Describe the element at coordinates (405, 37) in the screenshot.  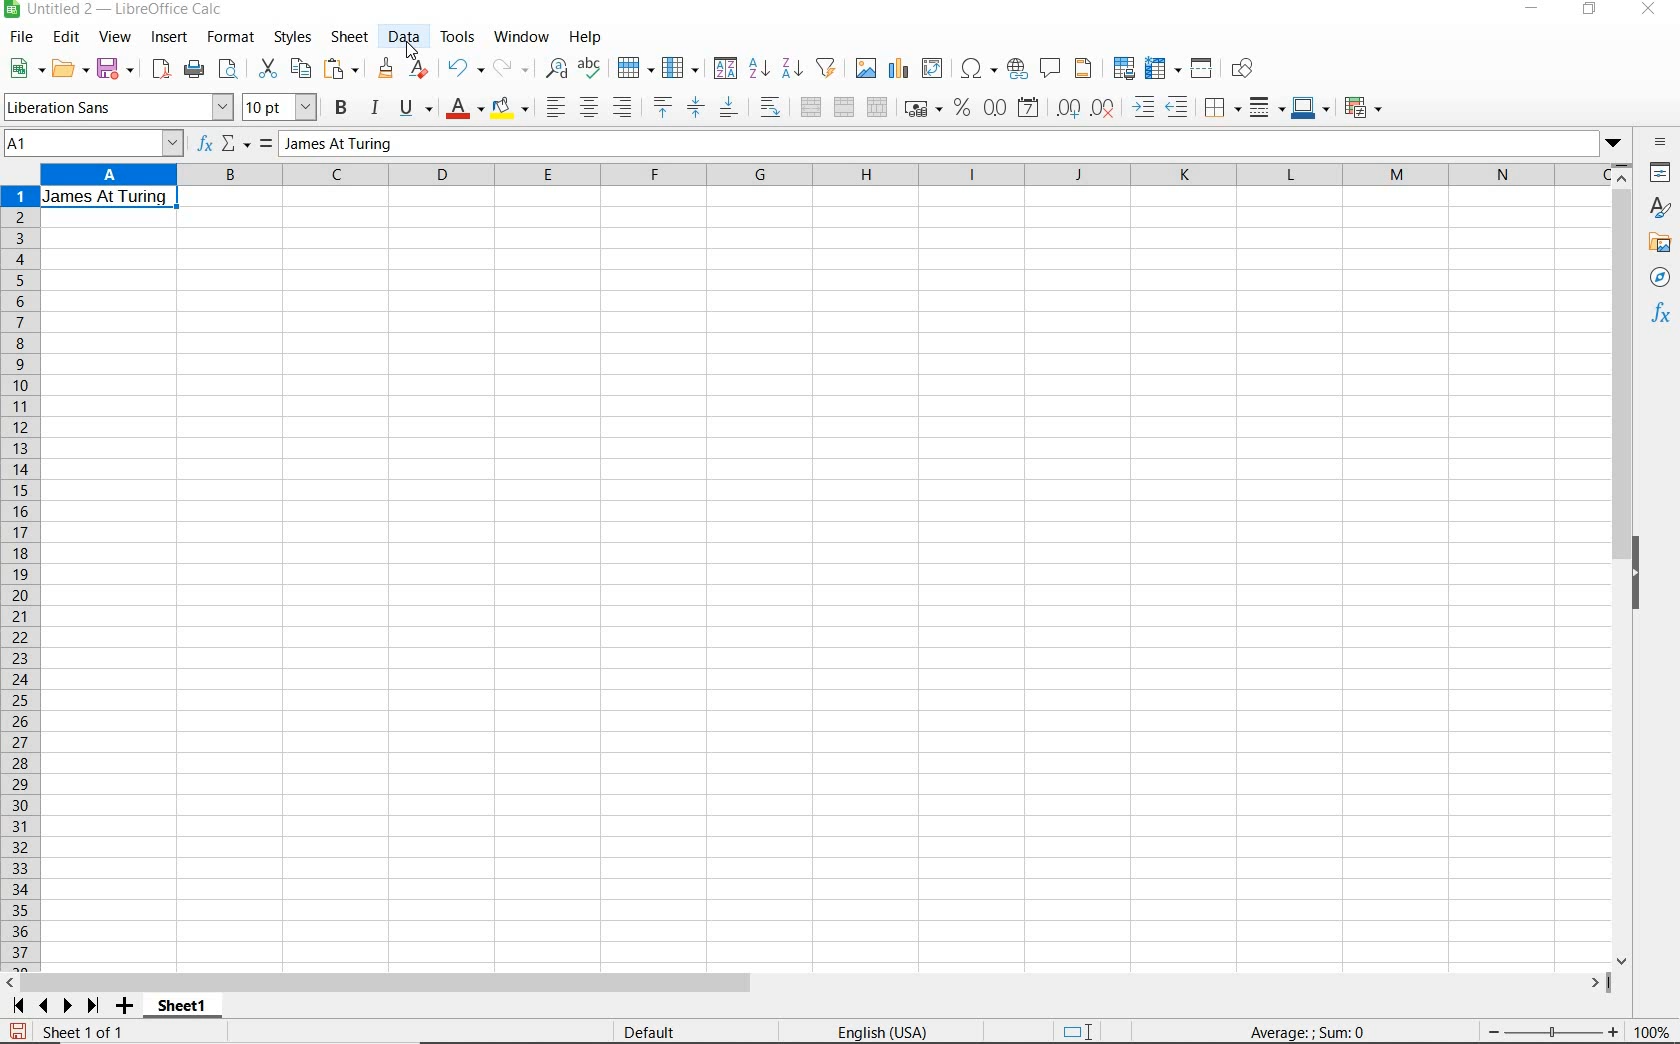
I see `data` at that location.